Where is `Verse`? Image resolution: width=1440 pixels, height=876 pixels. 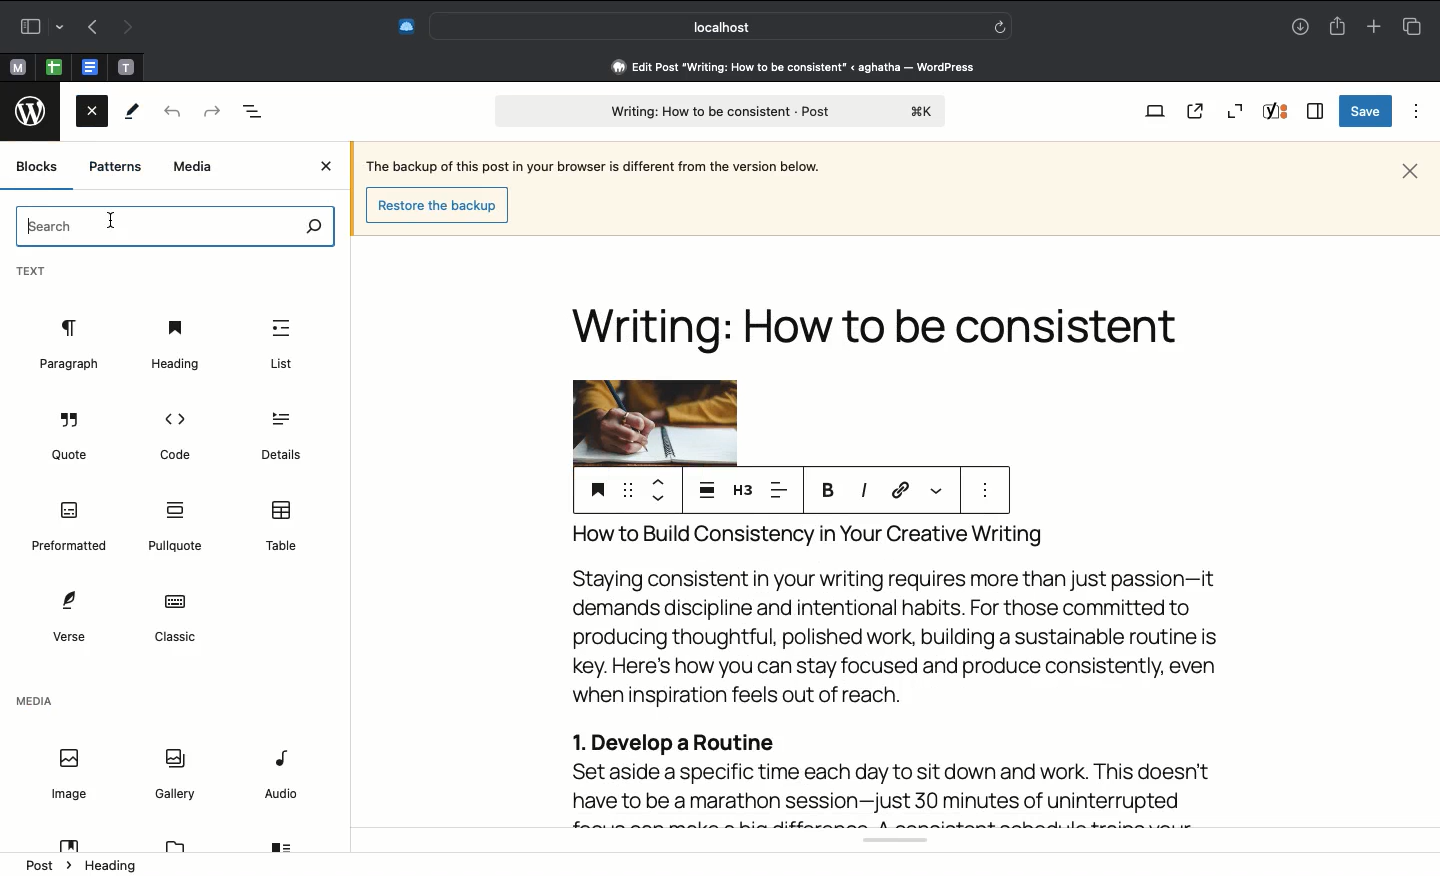 Verse is located at coordinates (67, 616).